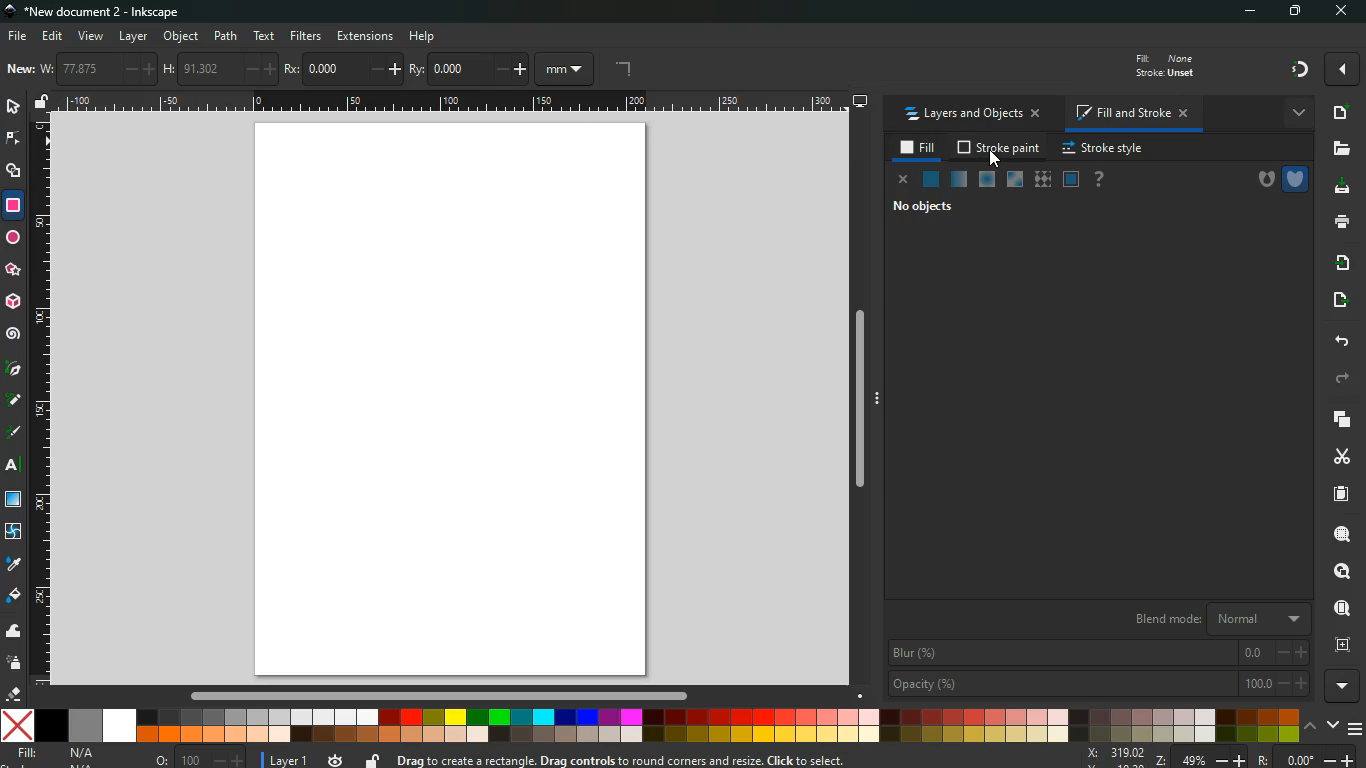 This screenshot has height=768, width=1366. What do you see at coordinates (20, 70) in the screenshot?
I see `new` at bounding box center [20, 70].